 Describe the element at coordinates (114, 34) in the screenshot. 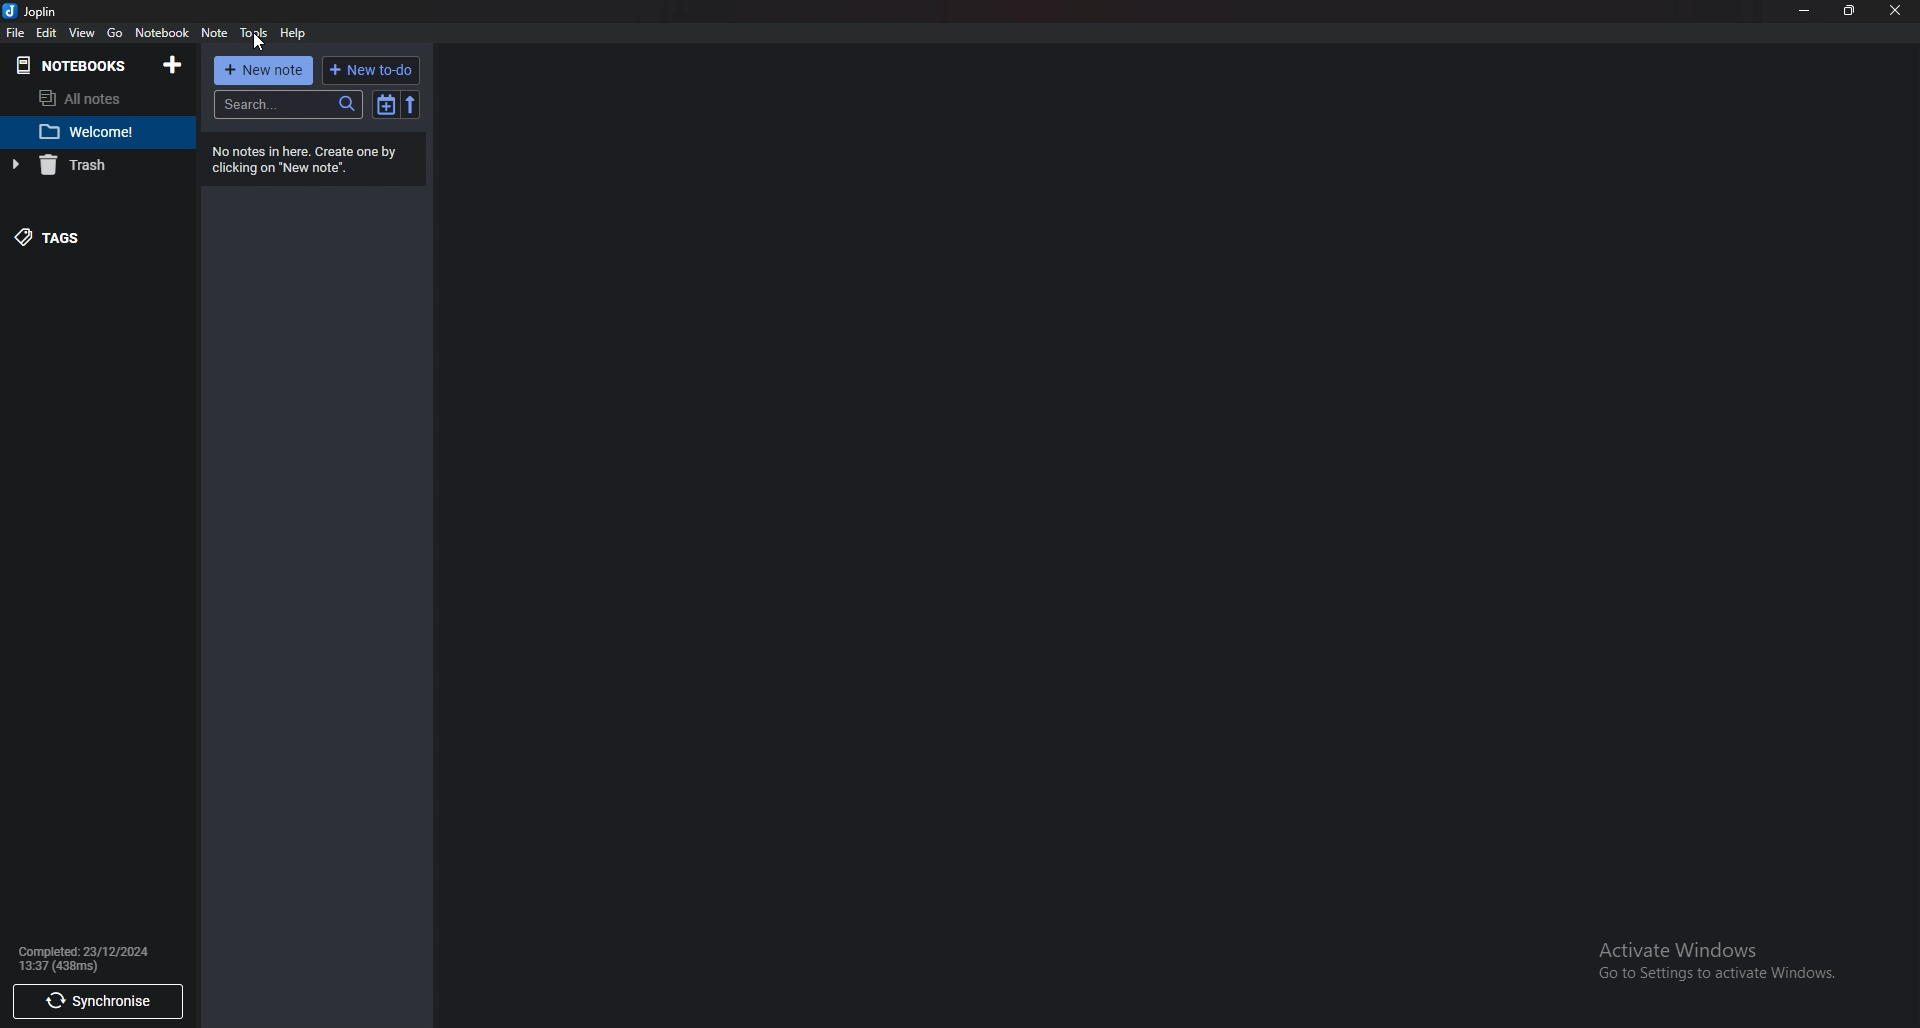

I see `Go` at that location.